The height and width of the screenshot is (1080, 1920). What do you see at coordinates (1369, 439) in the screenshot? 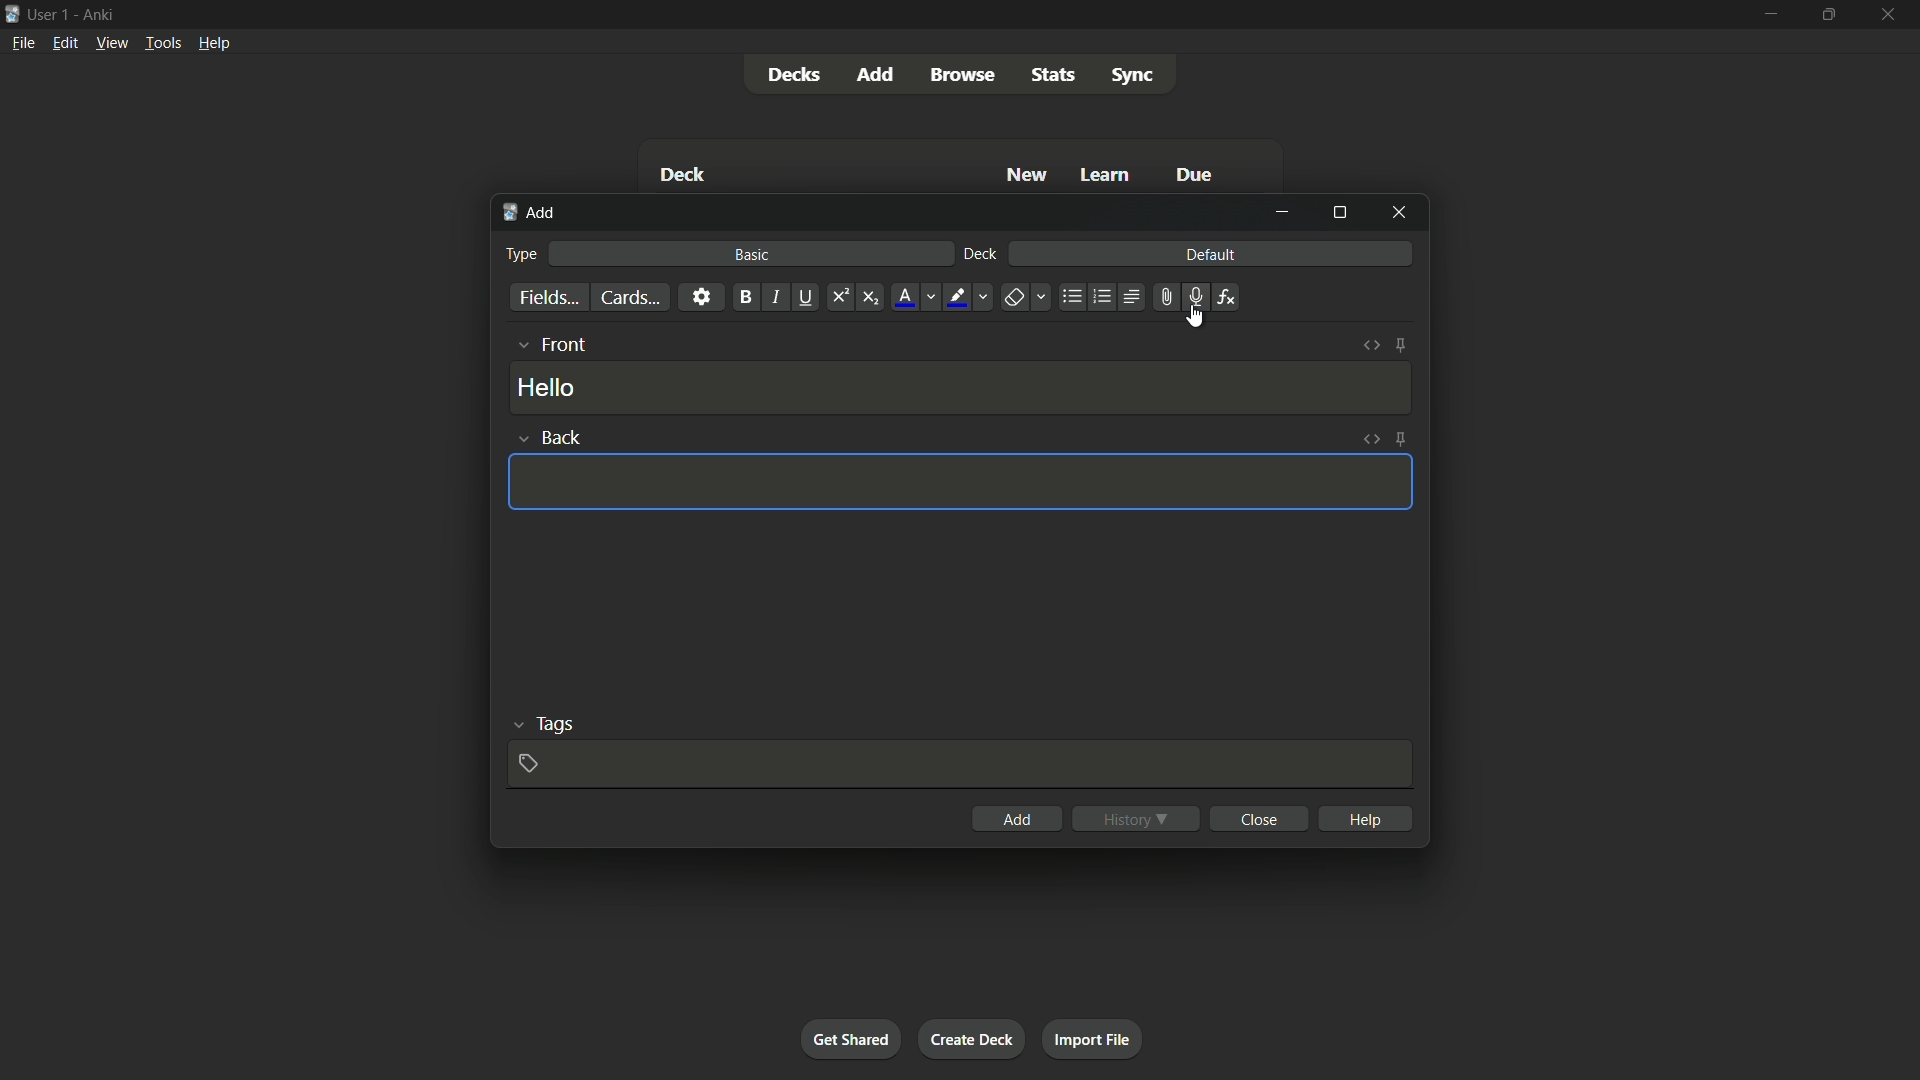
I see `toggle html editor` at bounding box center [1369, 439].